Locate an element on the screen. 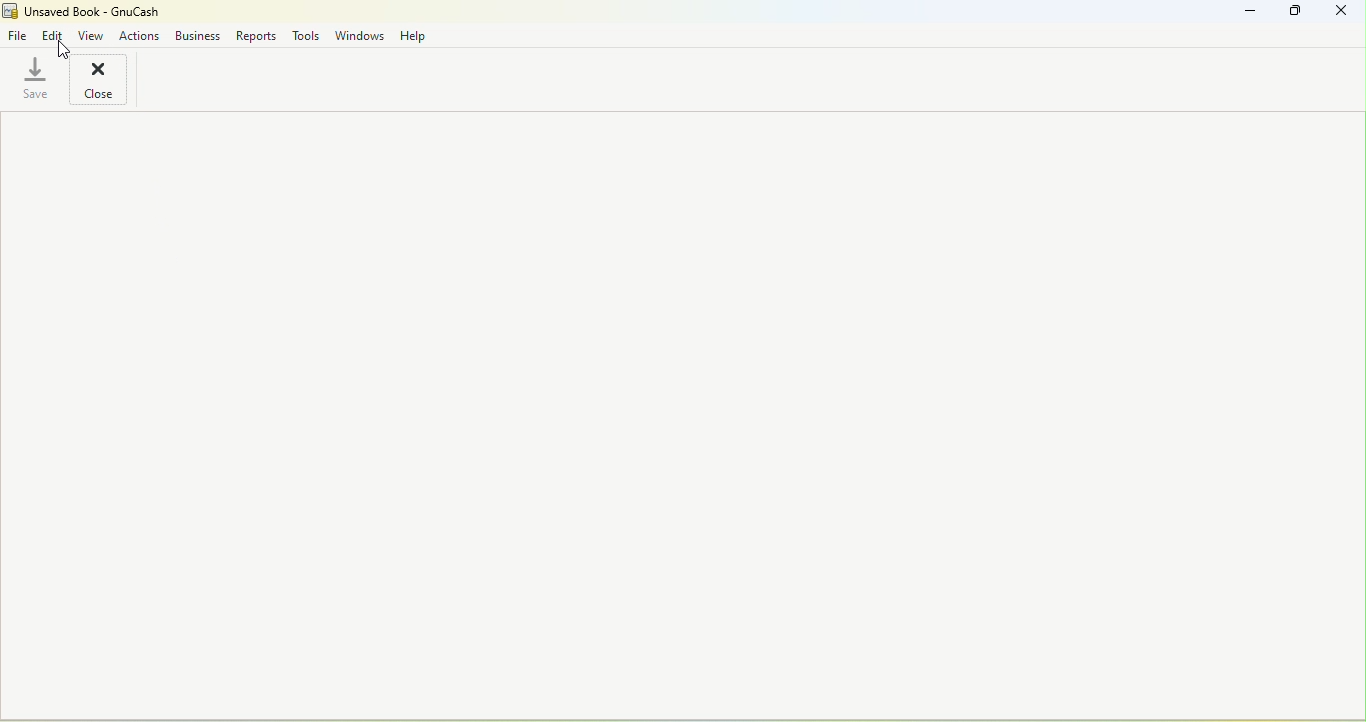  File is located at coordinates (19, 34).